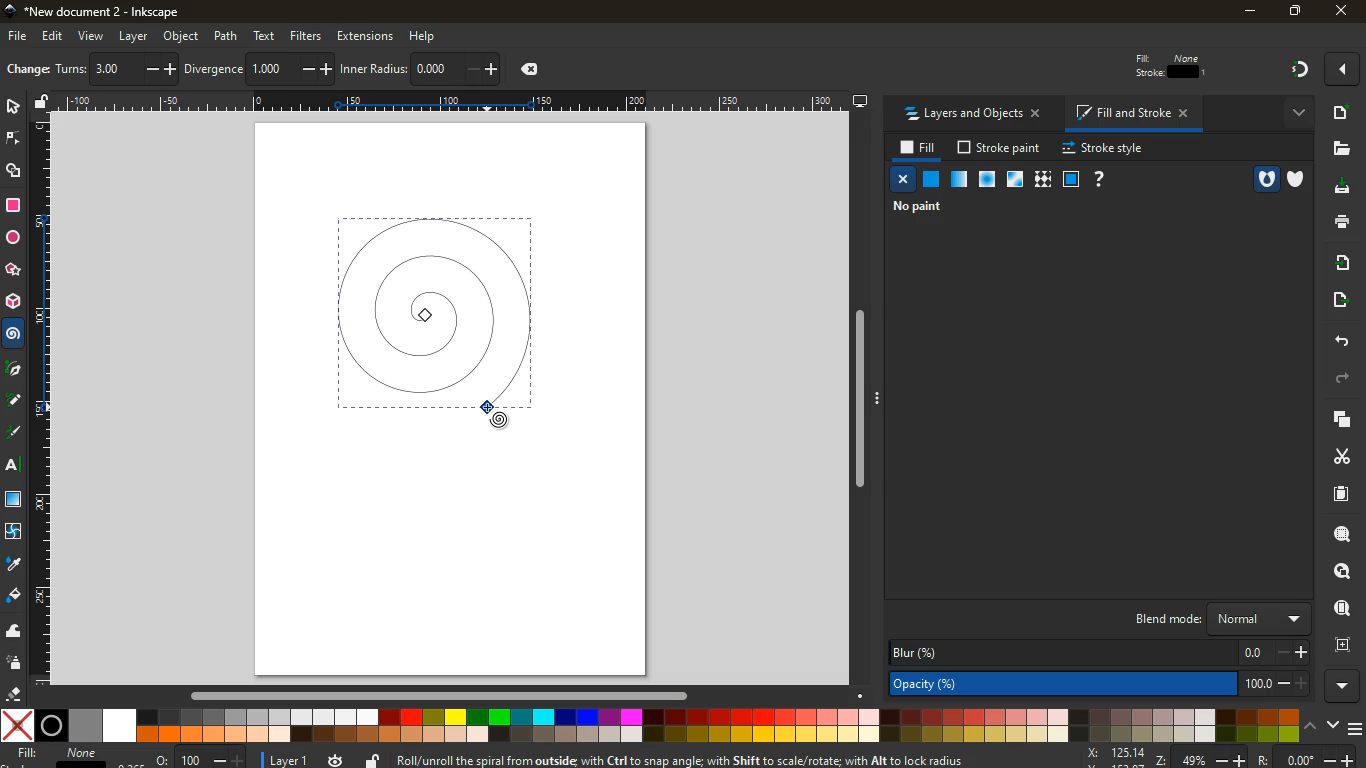 This screenshot has width=1366, height=768. Describe the element at coordinates (1341, 115) in the screenshot. I see `add` at that location.